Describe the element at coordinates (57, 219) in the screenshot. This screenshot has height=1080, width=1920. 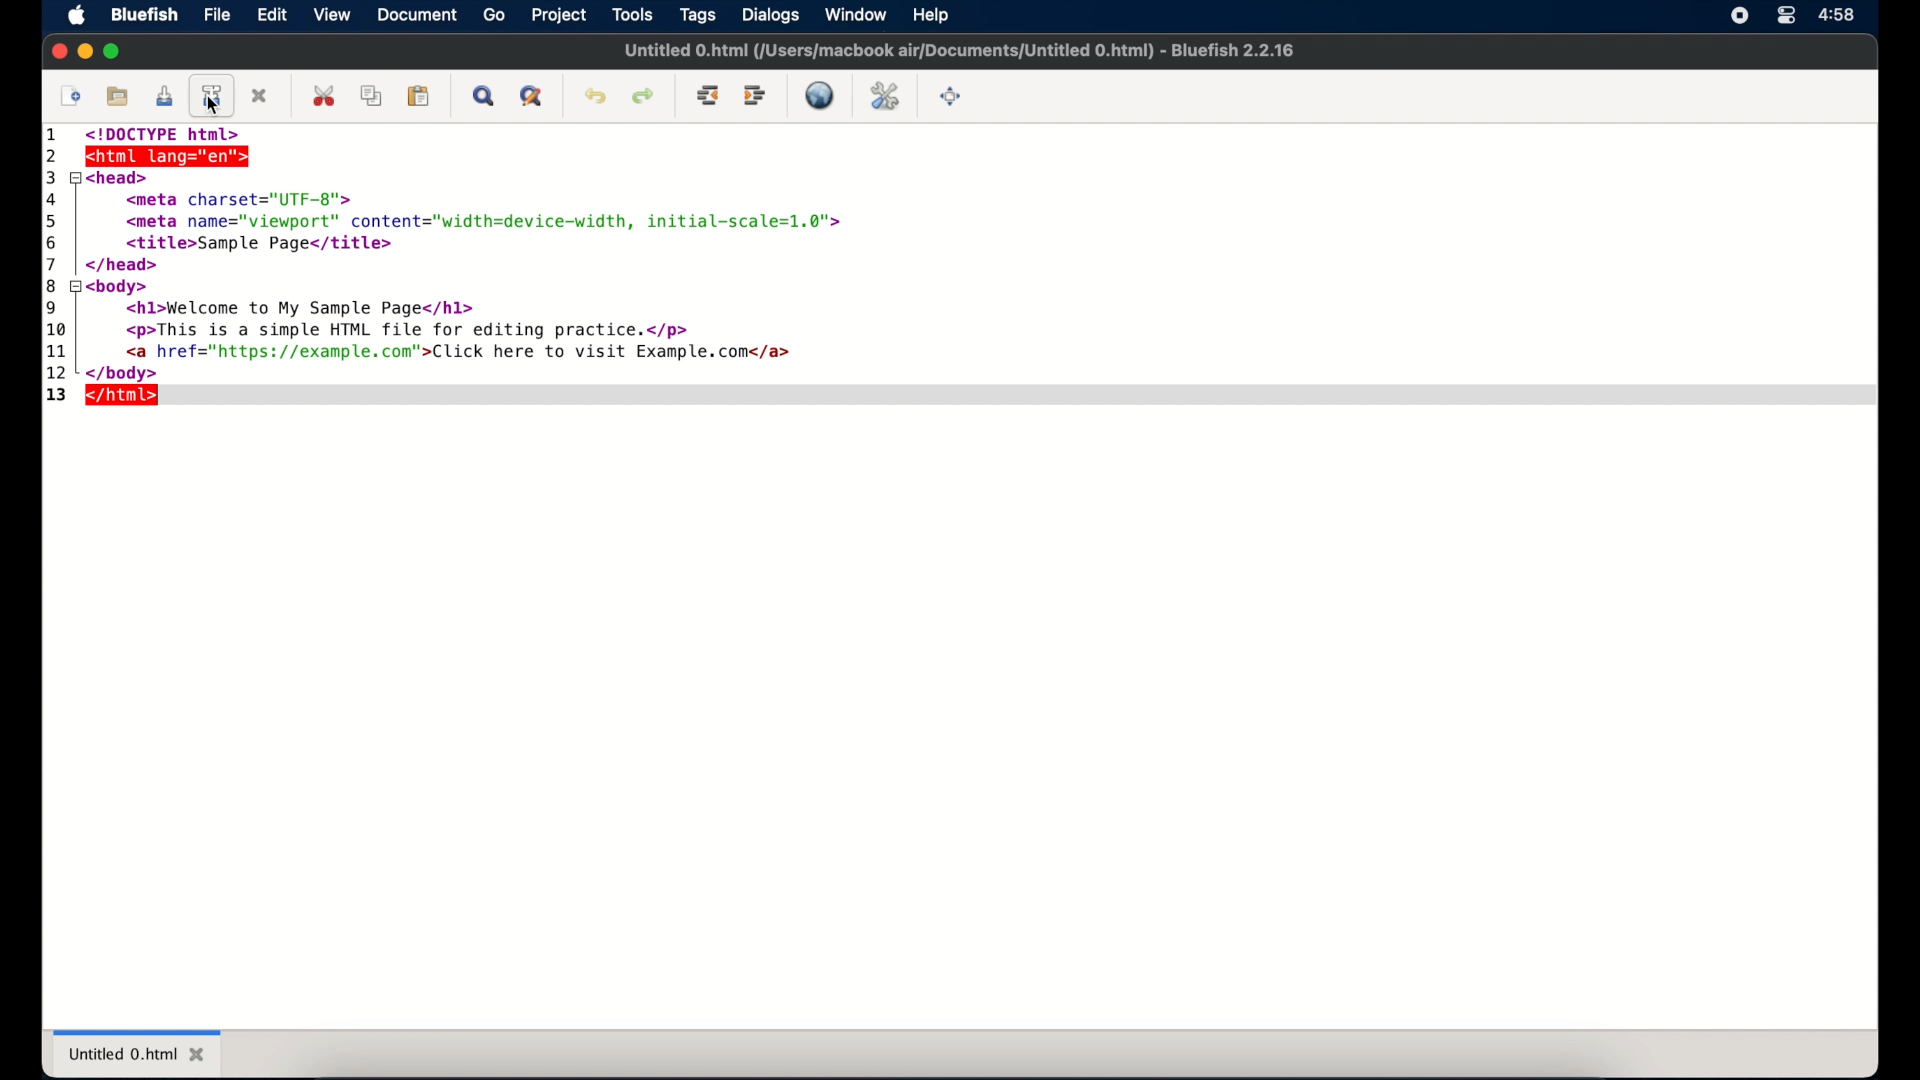
I see `5` at that location.